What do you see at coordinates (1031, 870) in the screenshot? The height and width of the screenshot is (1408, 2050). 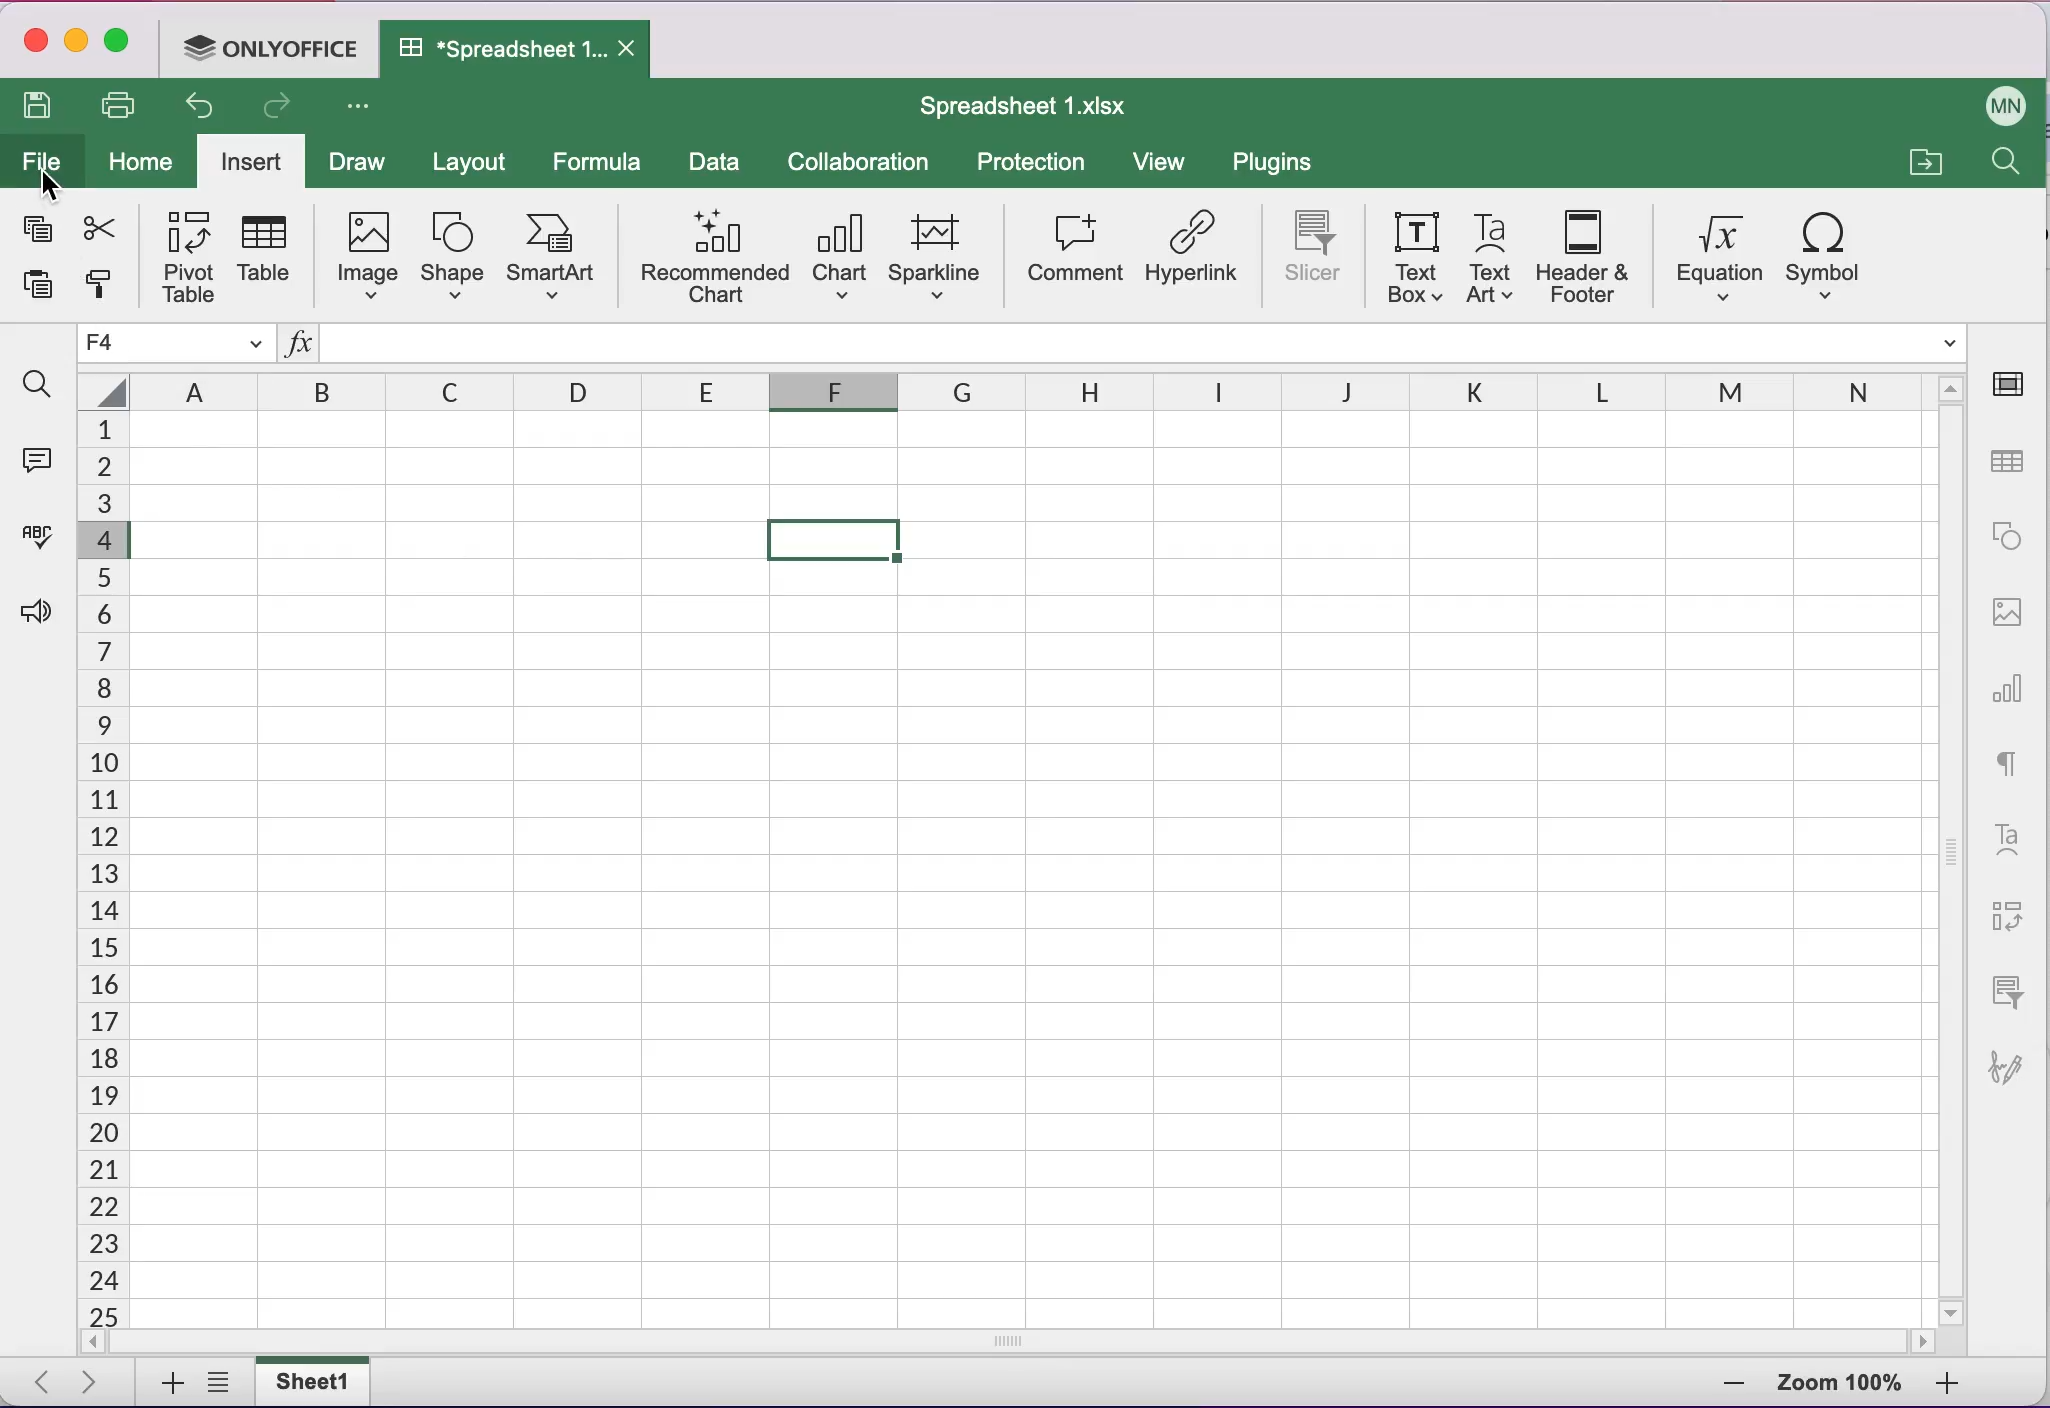 I see `columns canvas` at bounding box center [1031, 870].